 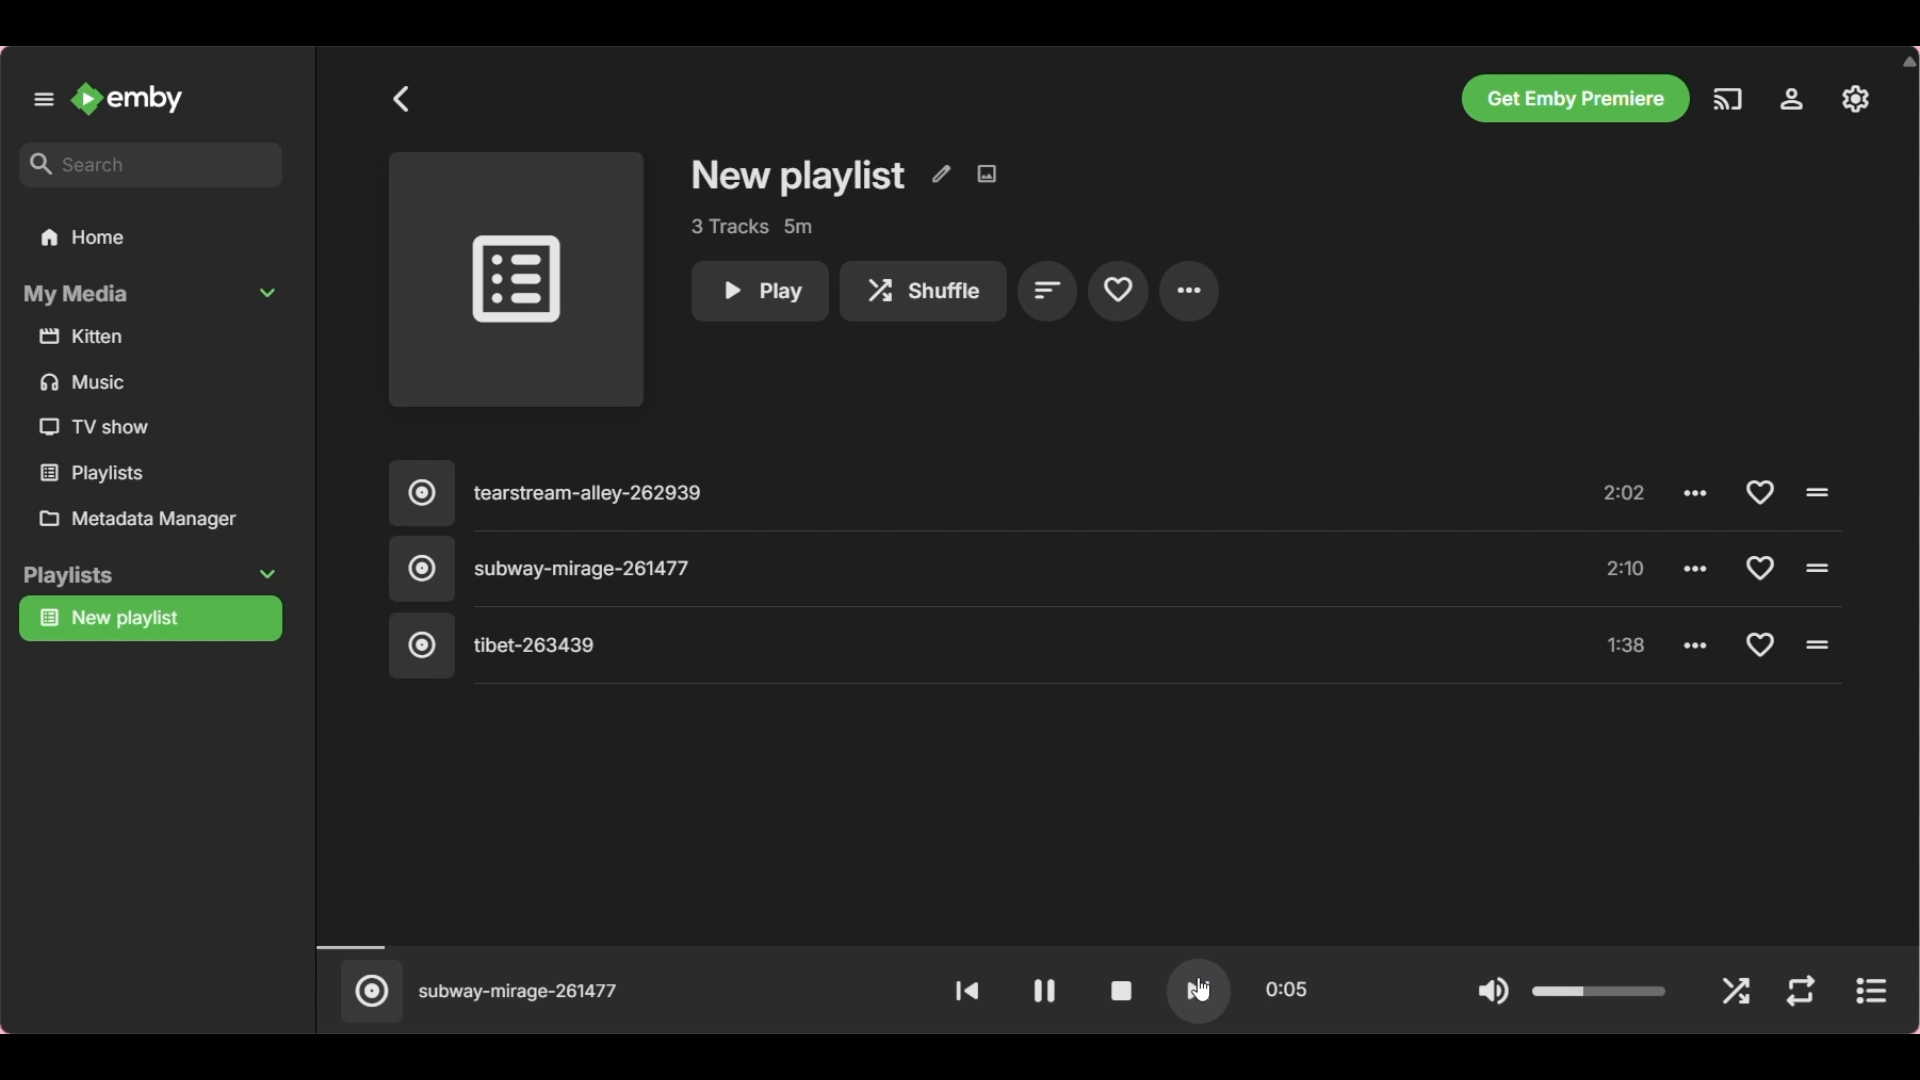 What do you see at coordinates (1815, 489) in the screenshot?
I see `Click to play ` at bounding box center [1815, 489].